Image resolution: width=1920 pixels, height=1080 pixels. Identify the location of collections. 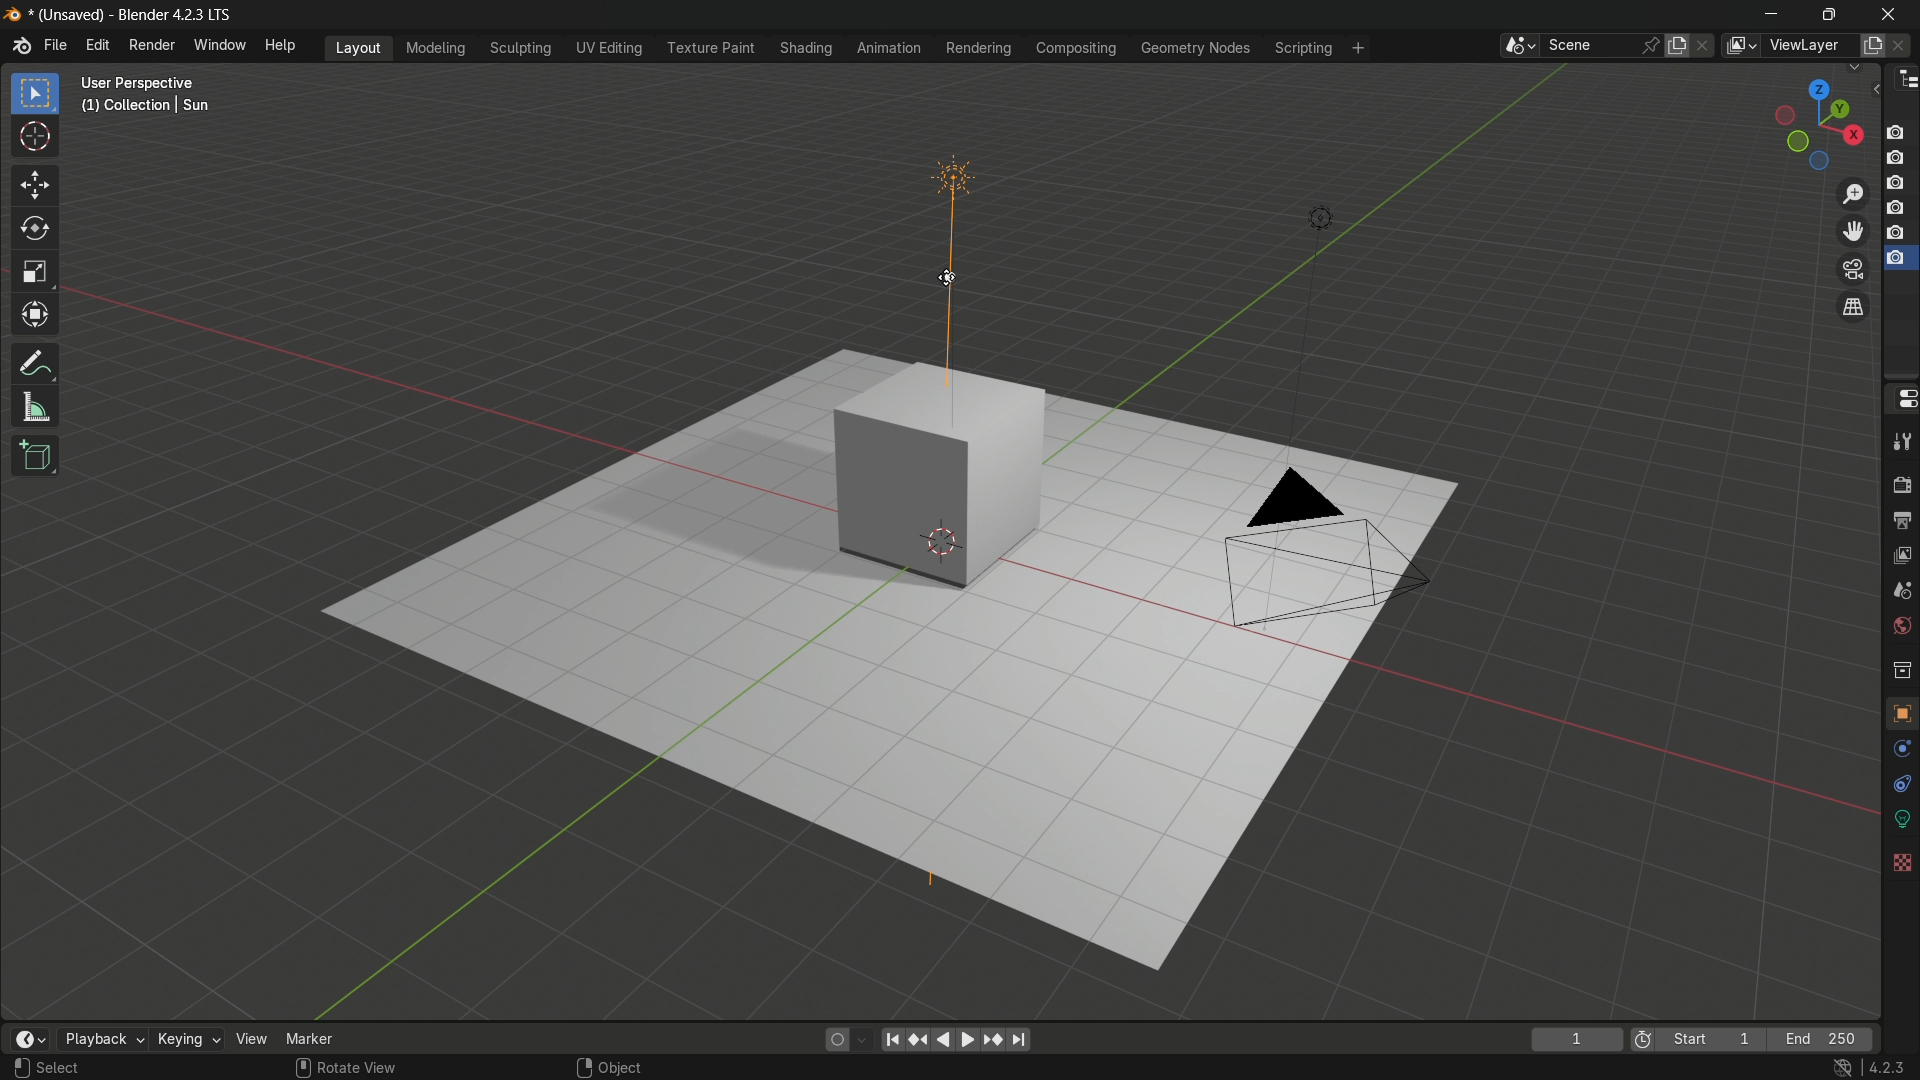
(1902, 668).